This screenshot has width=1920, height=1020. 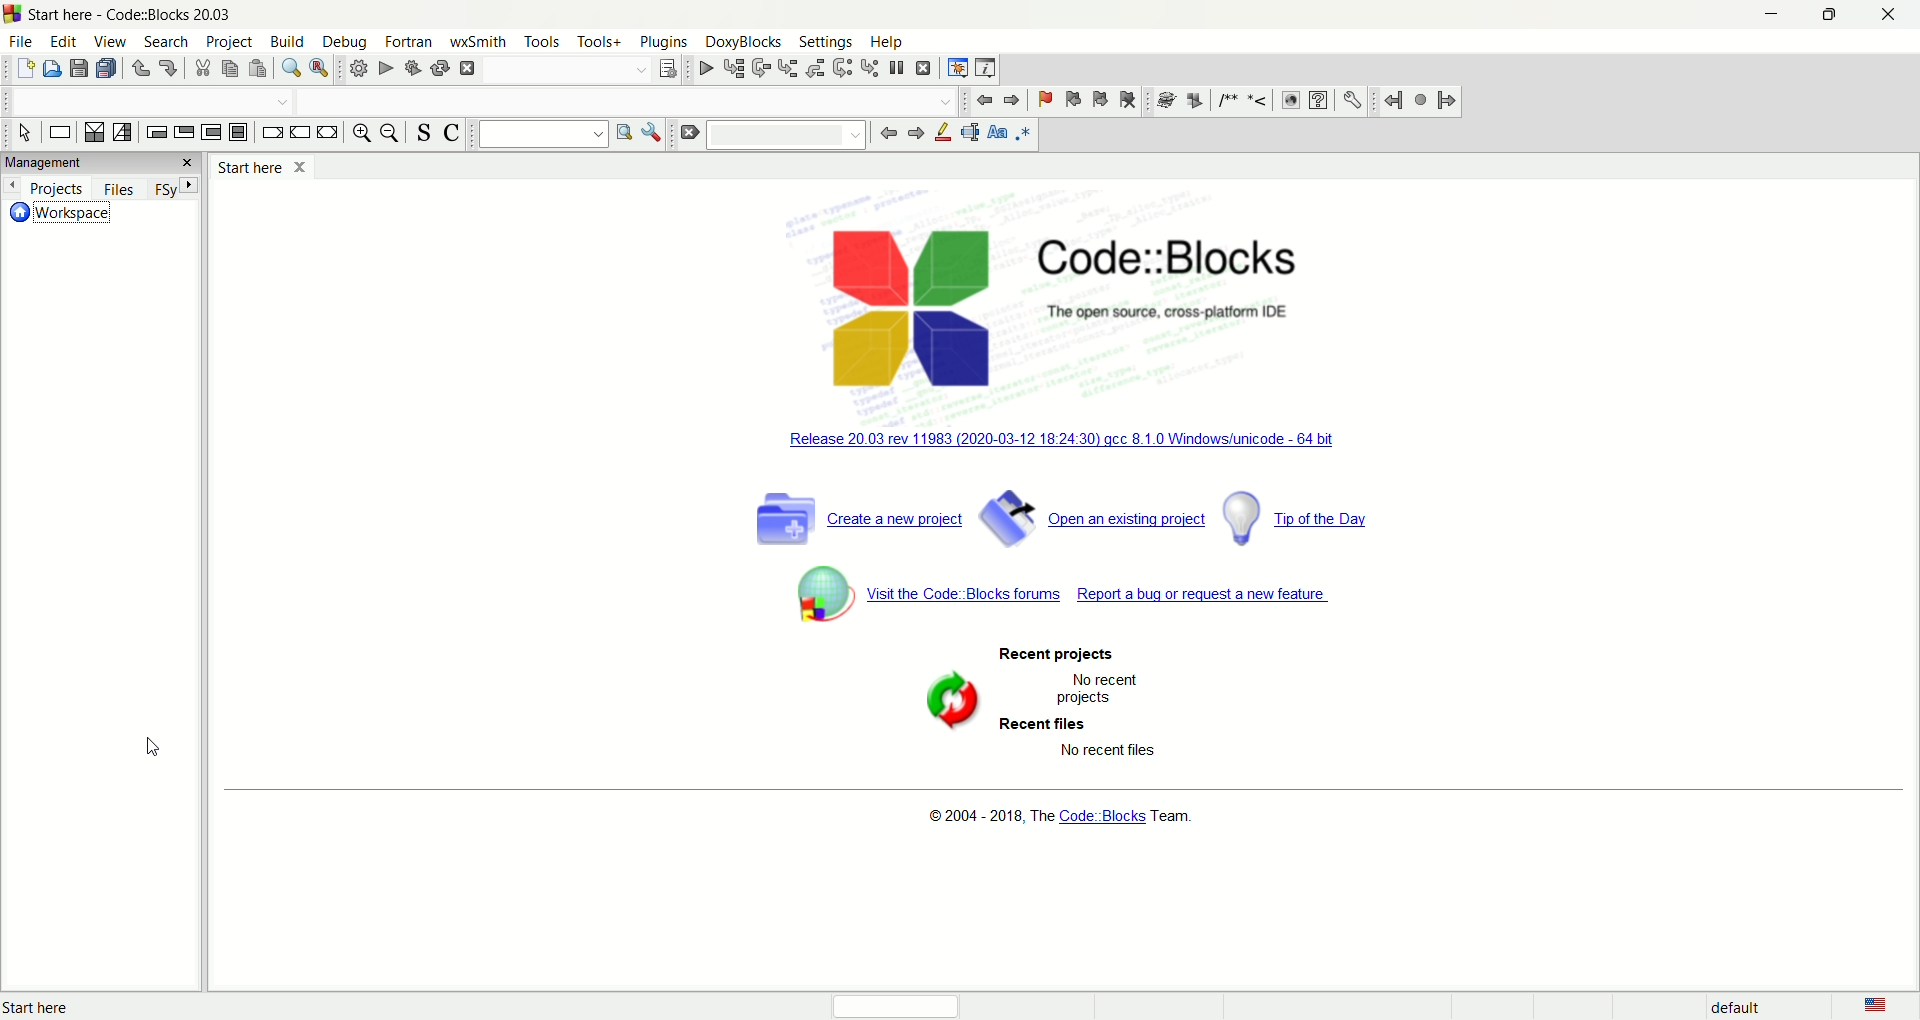 I want to click on next bookmark, so click(x=1099, y=100).